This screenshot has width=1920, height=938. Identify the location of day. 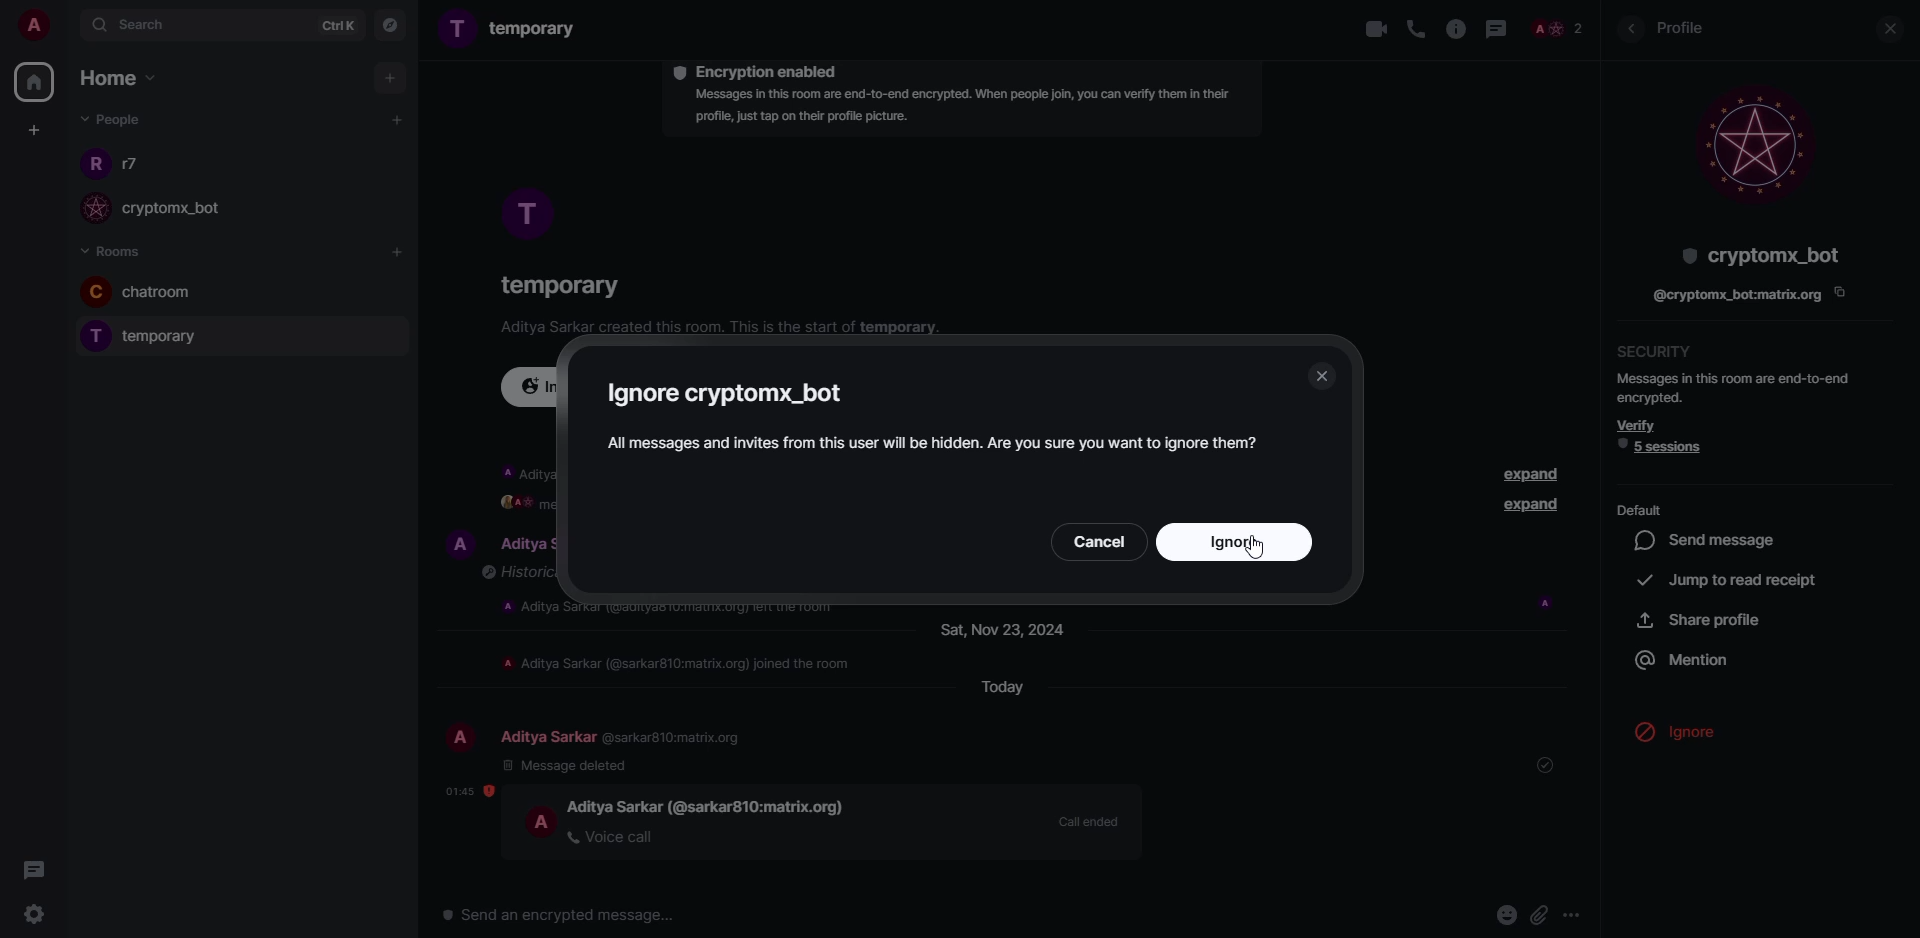
(1011, 628).